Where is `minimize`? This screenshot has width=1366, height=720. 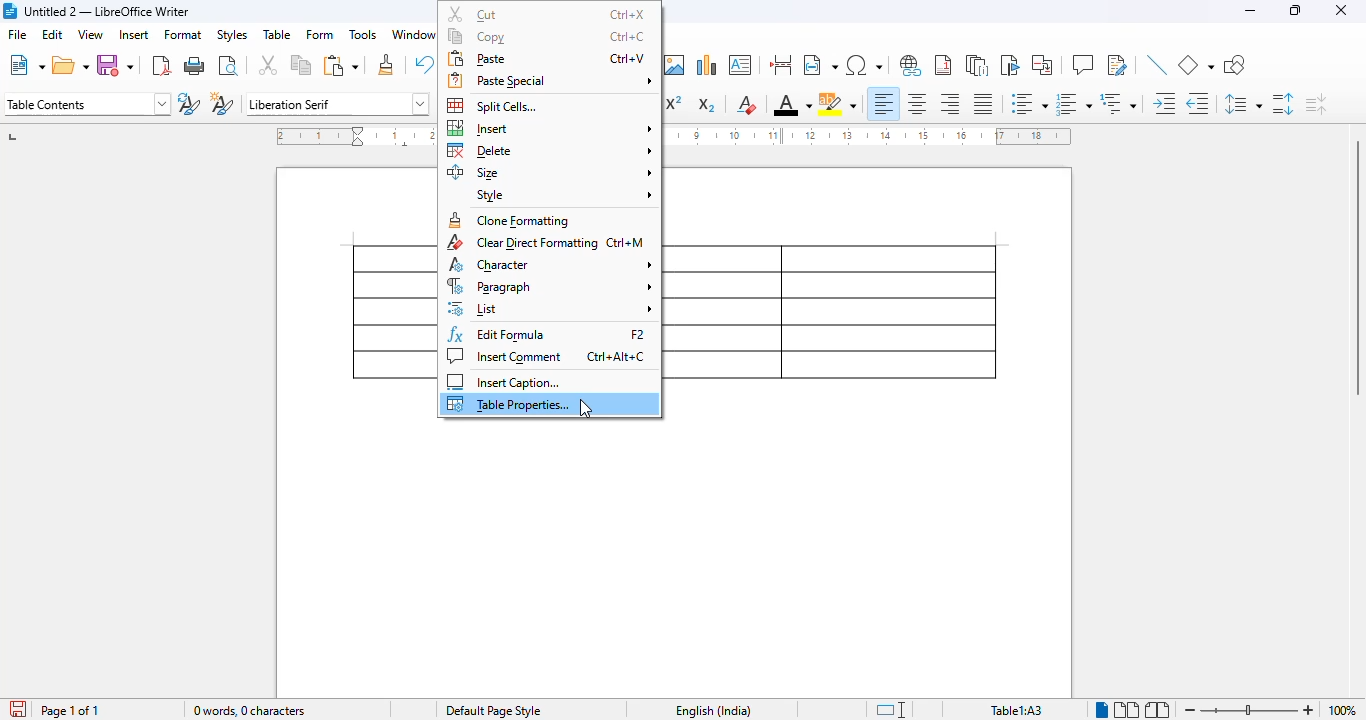 minimize is located at coordinates (1250, 10).